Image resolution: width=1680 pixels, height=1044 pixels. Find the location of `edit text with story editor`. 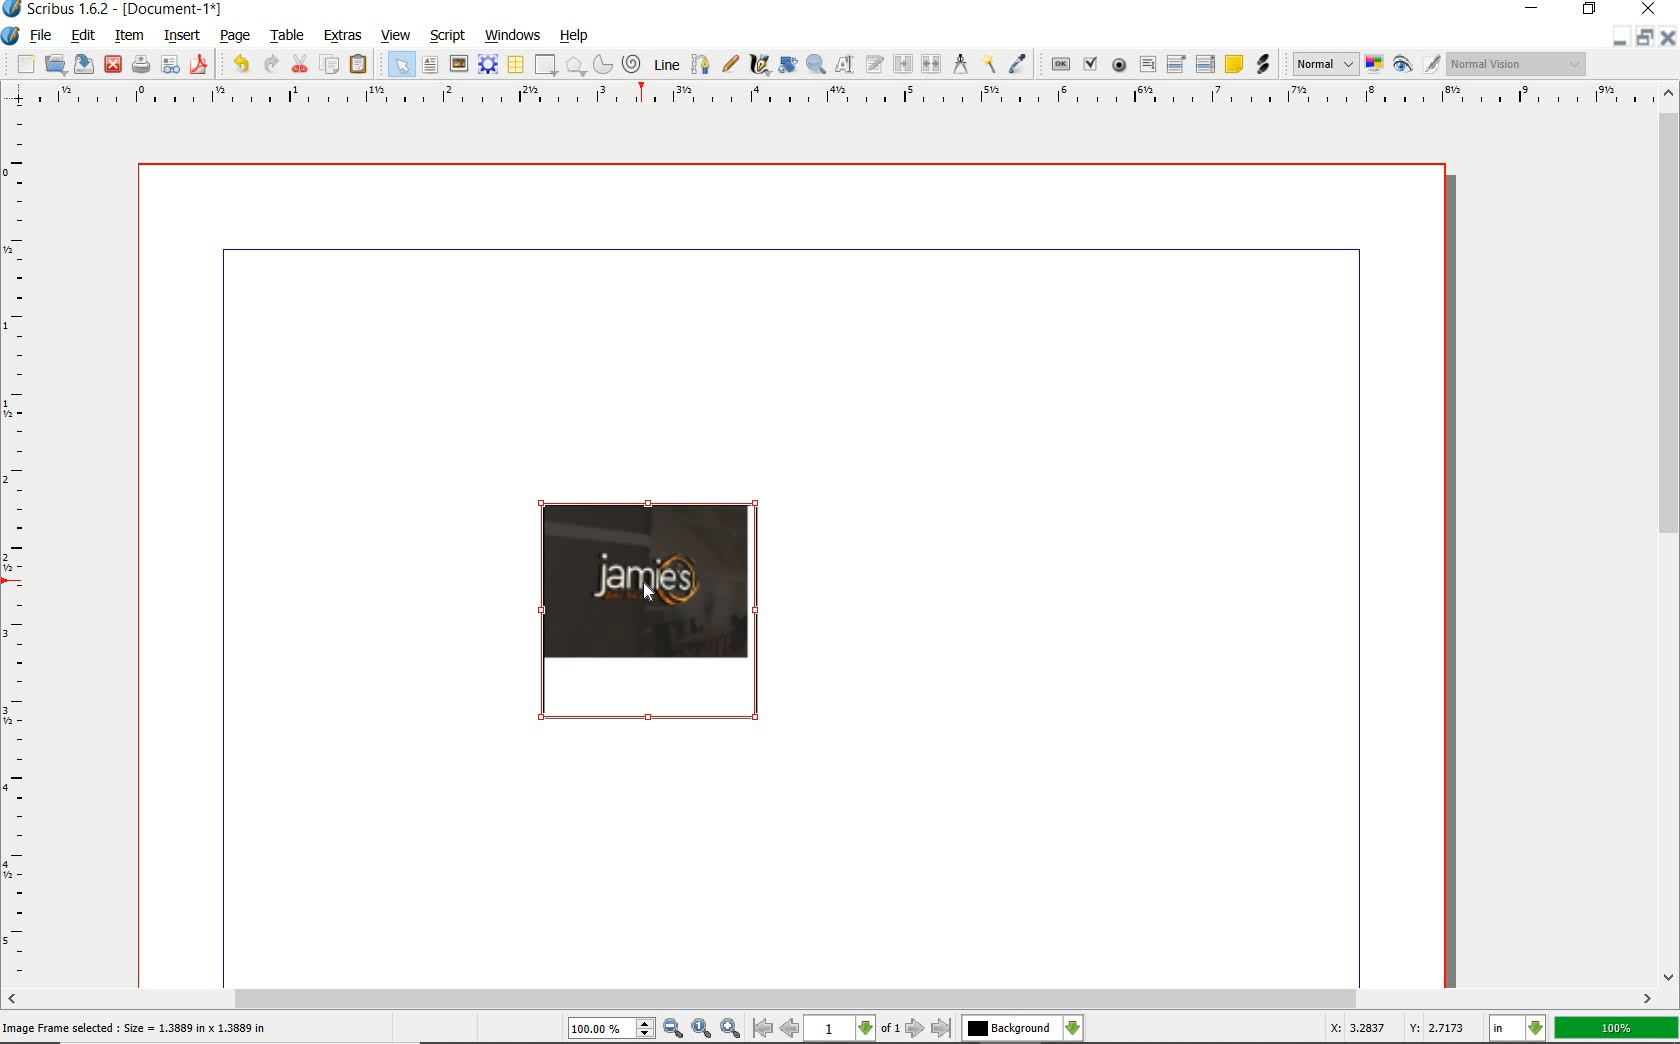

edit text with story editor is located at coordinates (874, 63).